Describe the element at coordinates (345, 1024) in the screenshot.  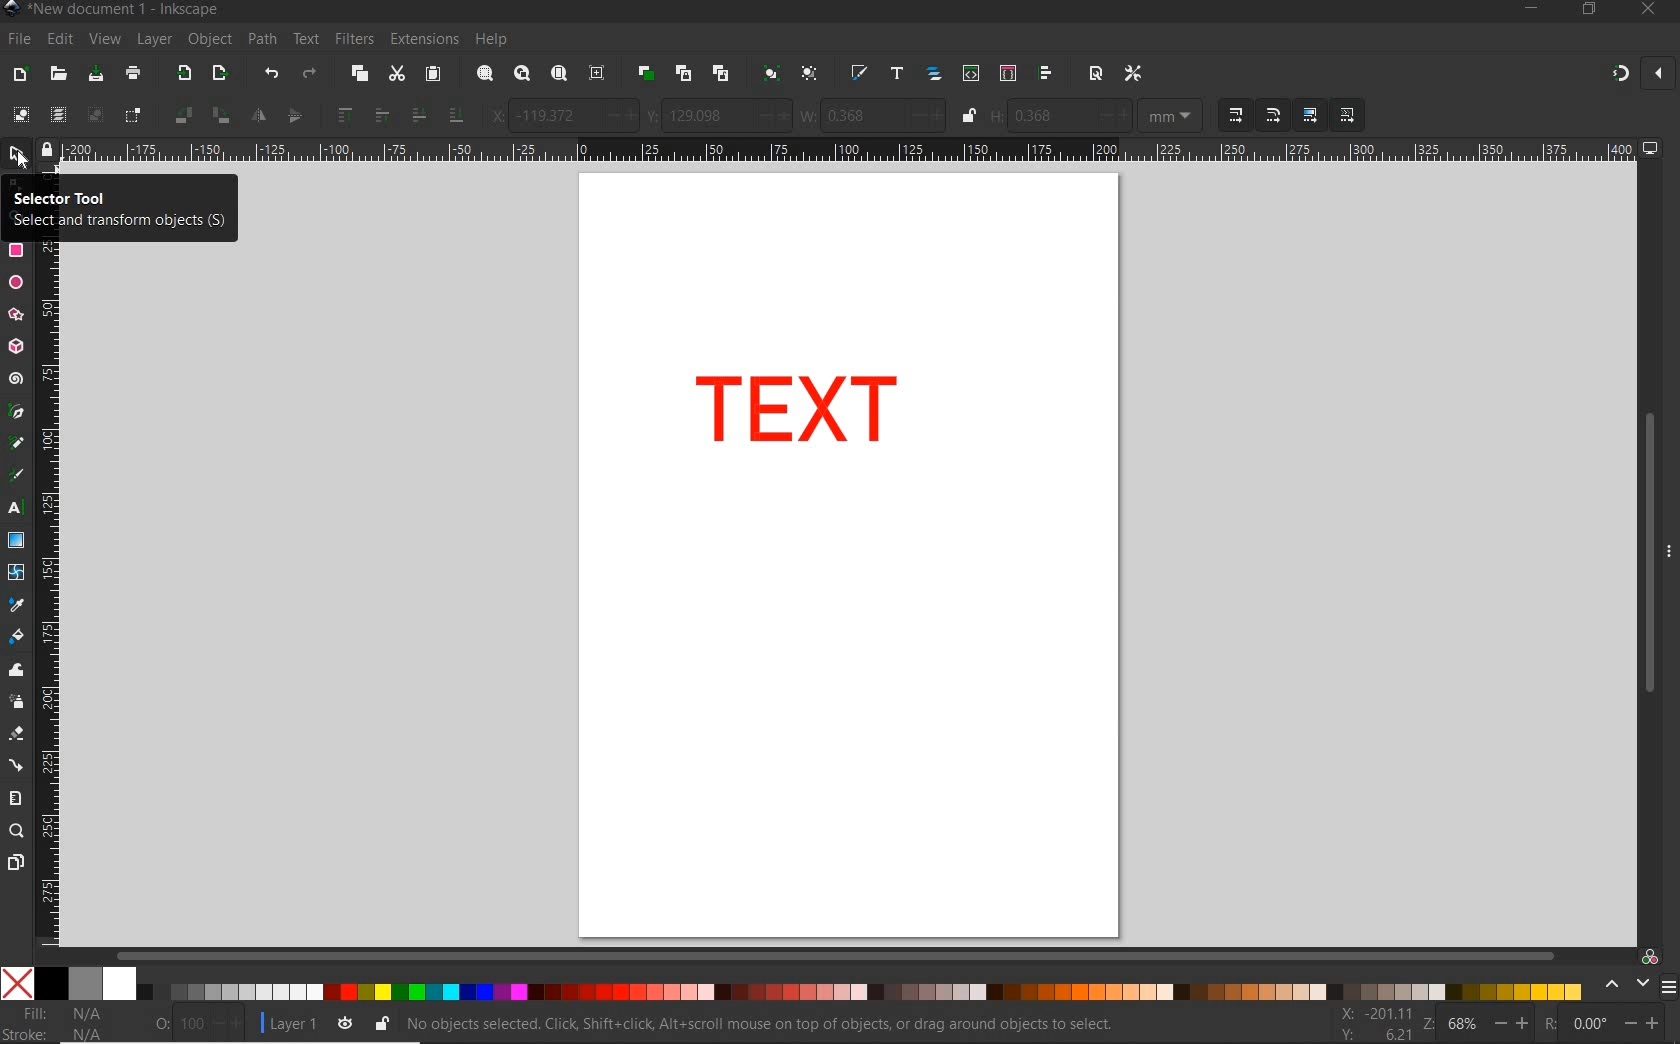
I see `TOGGLE CURRENT LAYER VISIBILITY` at that location.